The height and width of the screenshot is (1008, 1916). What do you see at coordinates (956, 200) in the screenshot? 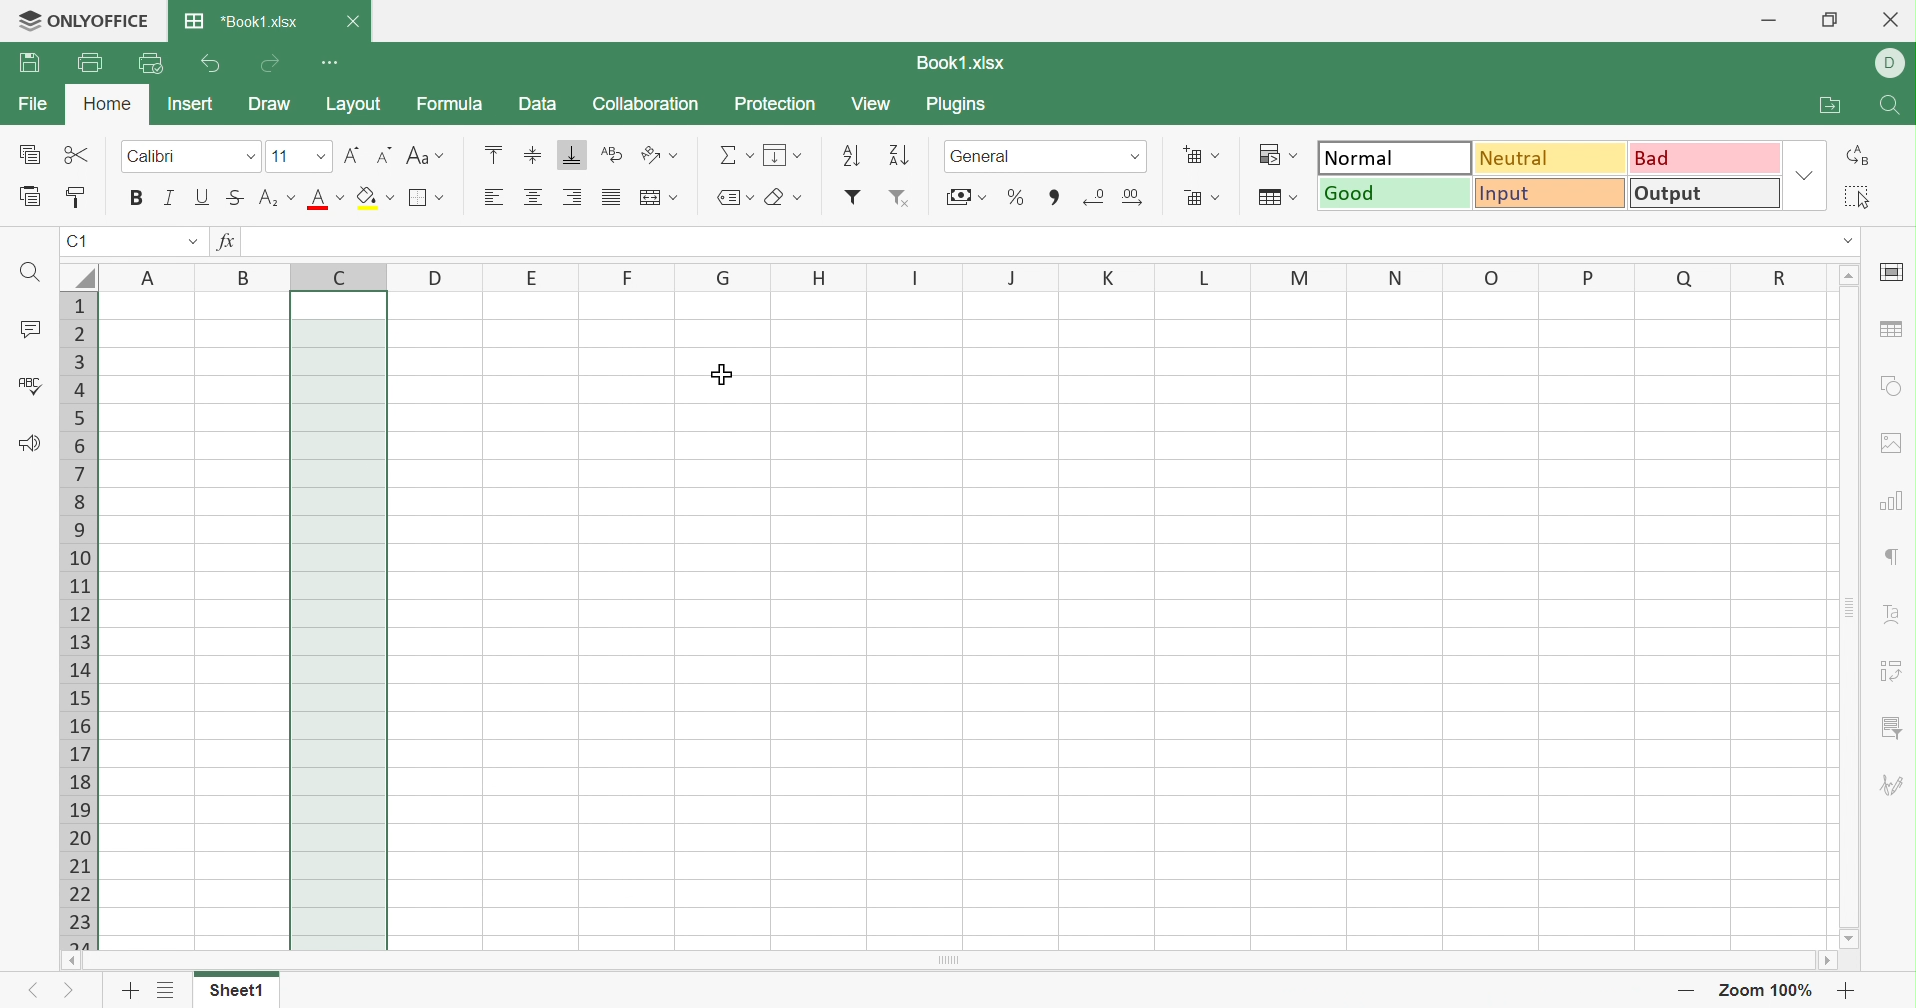
I see `Accountancy style` at bounding box center [956, 200].